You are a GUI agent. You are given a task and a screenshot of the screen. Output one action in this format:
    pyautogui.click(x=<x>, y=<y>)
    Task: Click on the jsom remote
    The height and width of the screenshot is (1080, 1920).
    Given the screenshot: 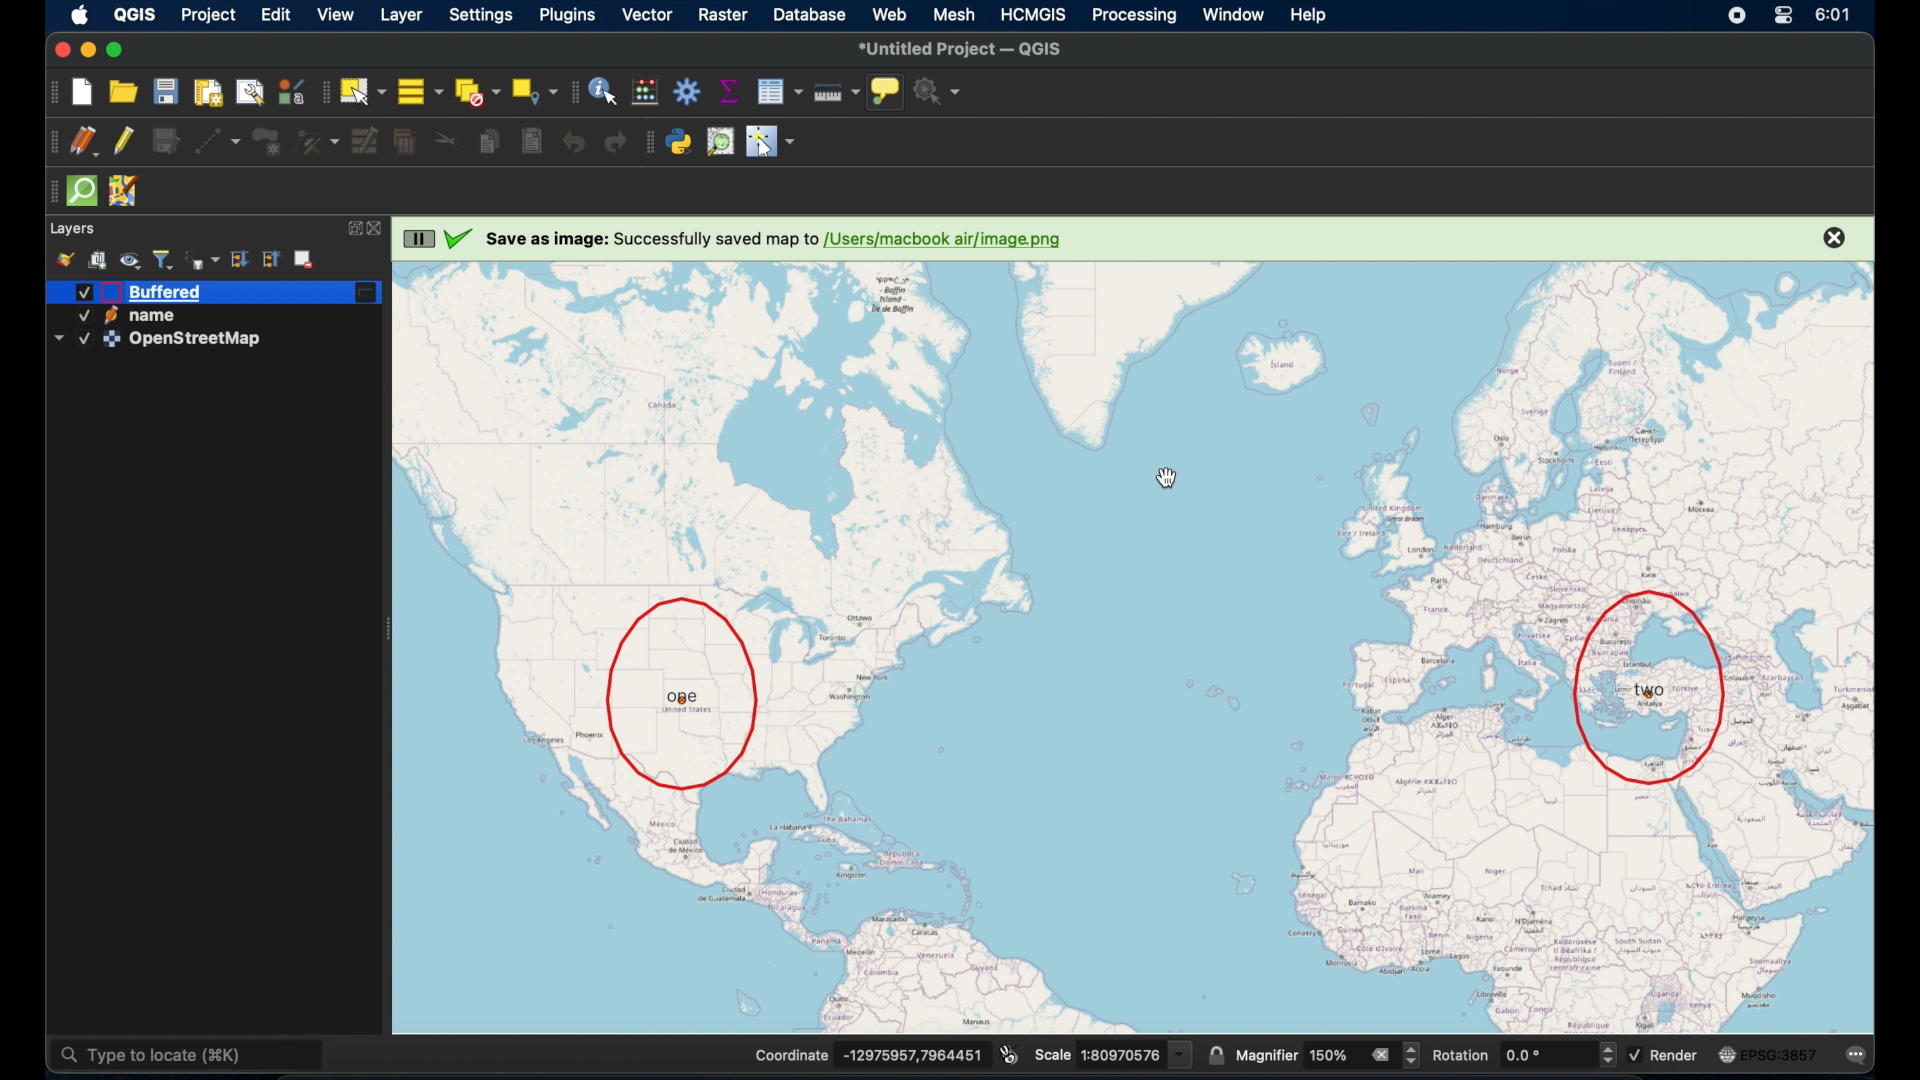 What is the action you would take?
    pyautogui.click(x=123, y=192)
    